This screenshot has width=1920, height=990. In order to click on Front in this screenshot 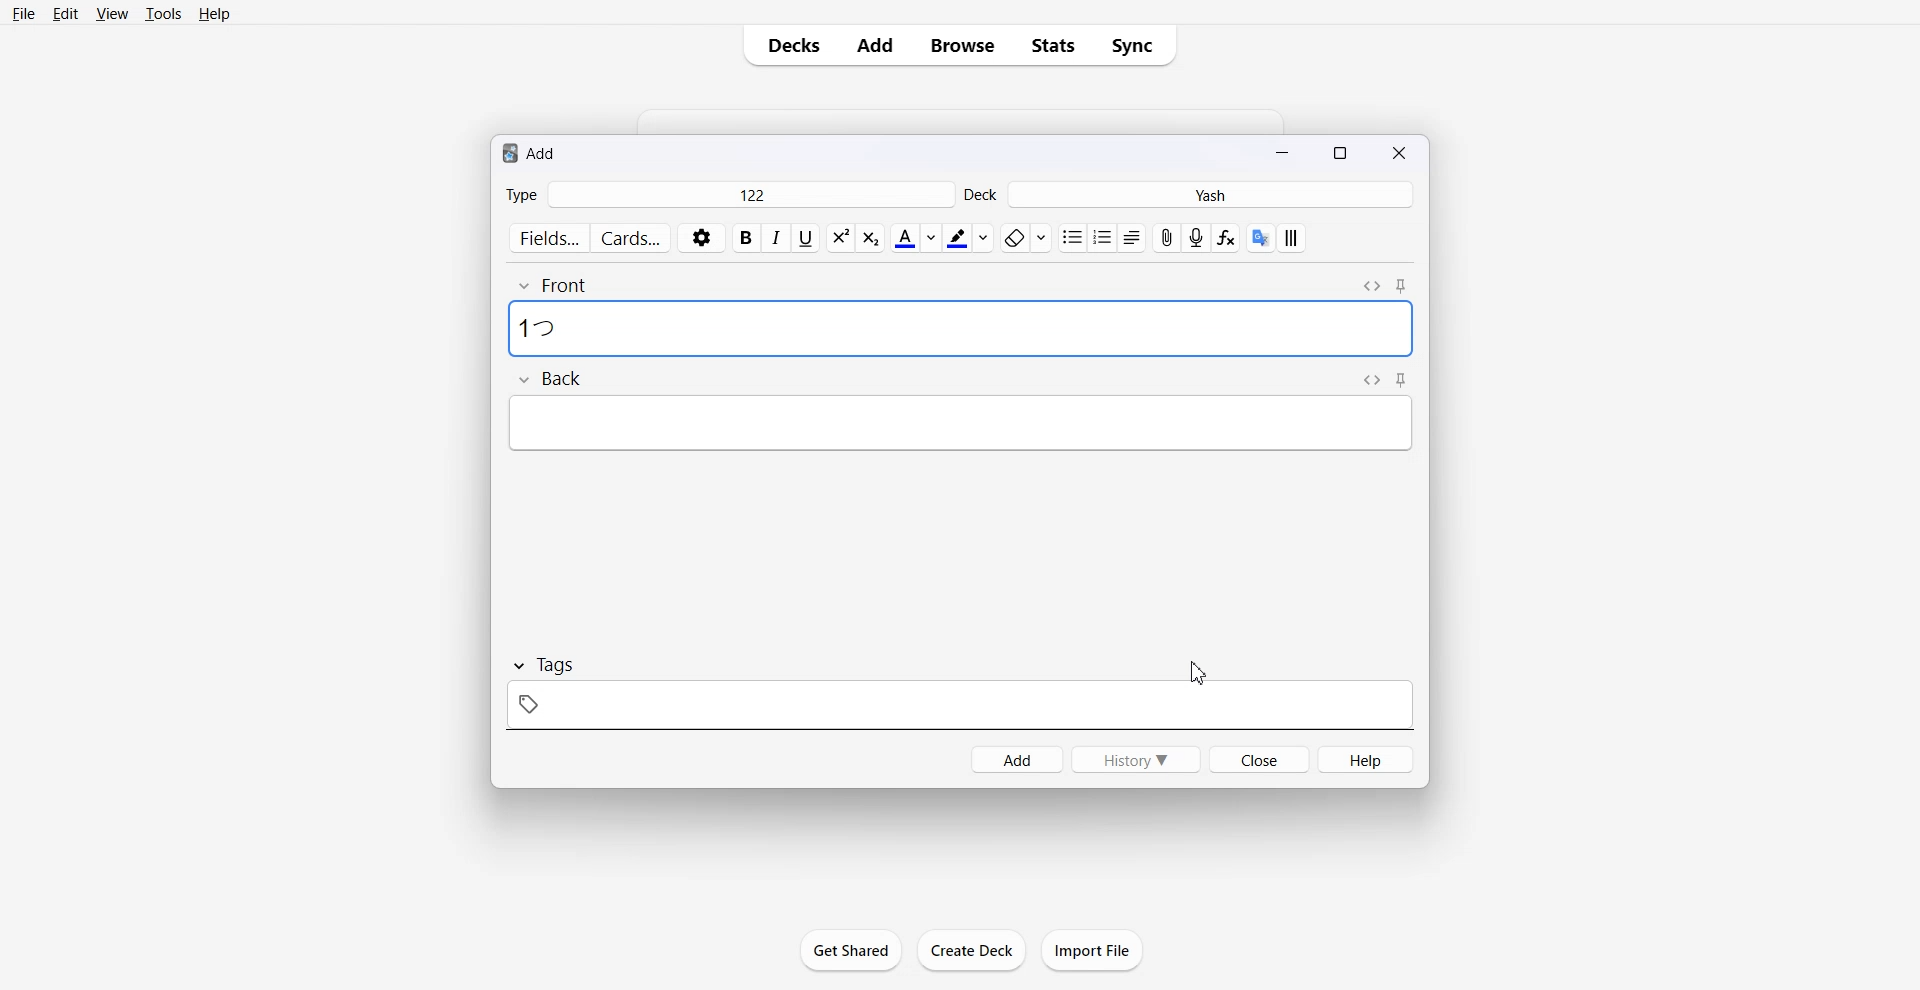, I will do `click(554, 284)`.